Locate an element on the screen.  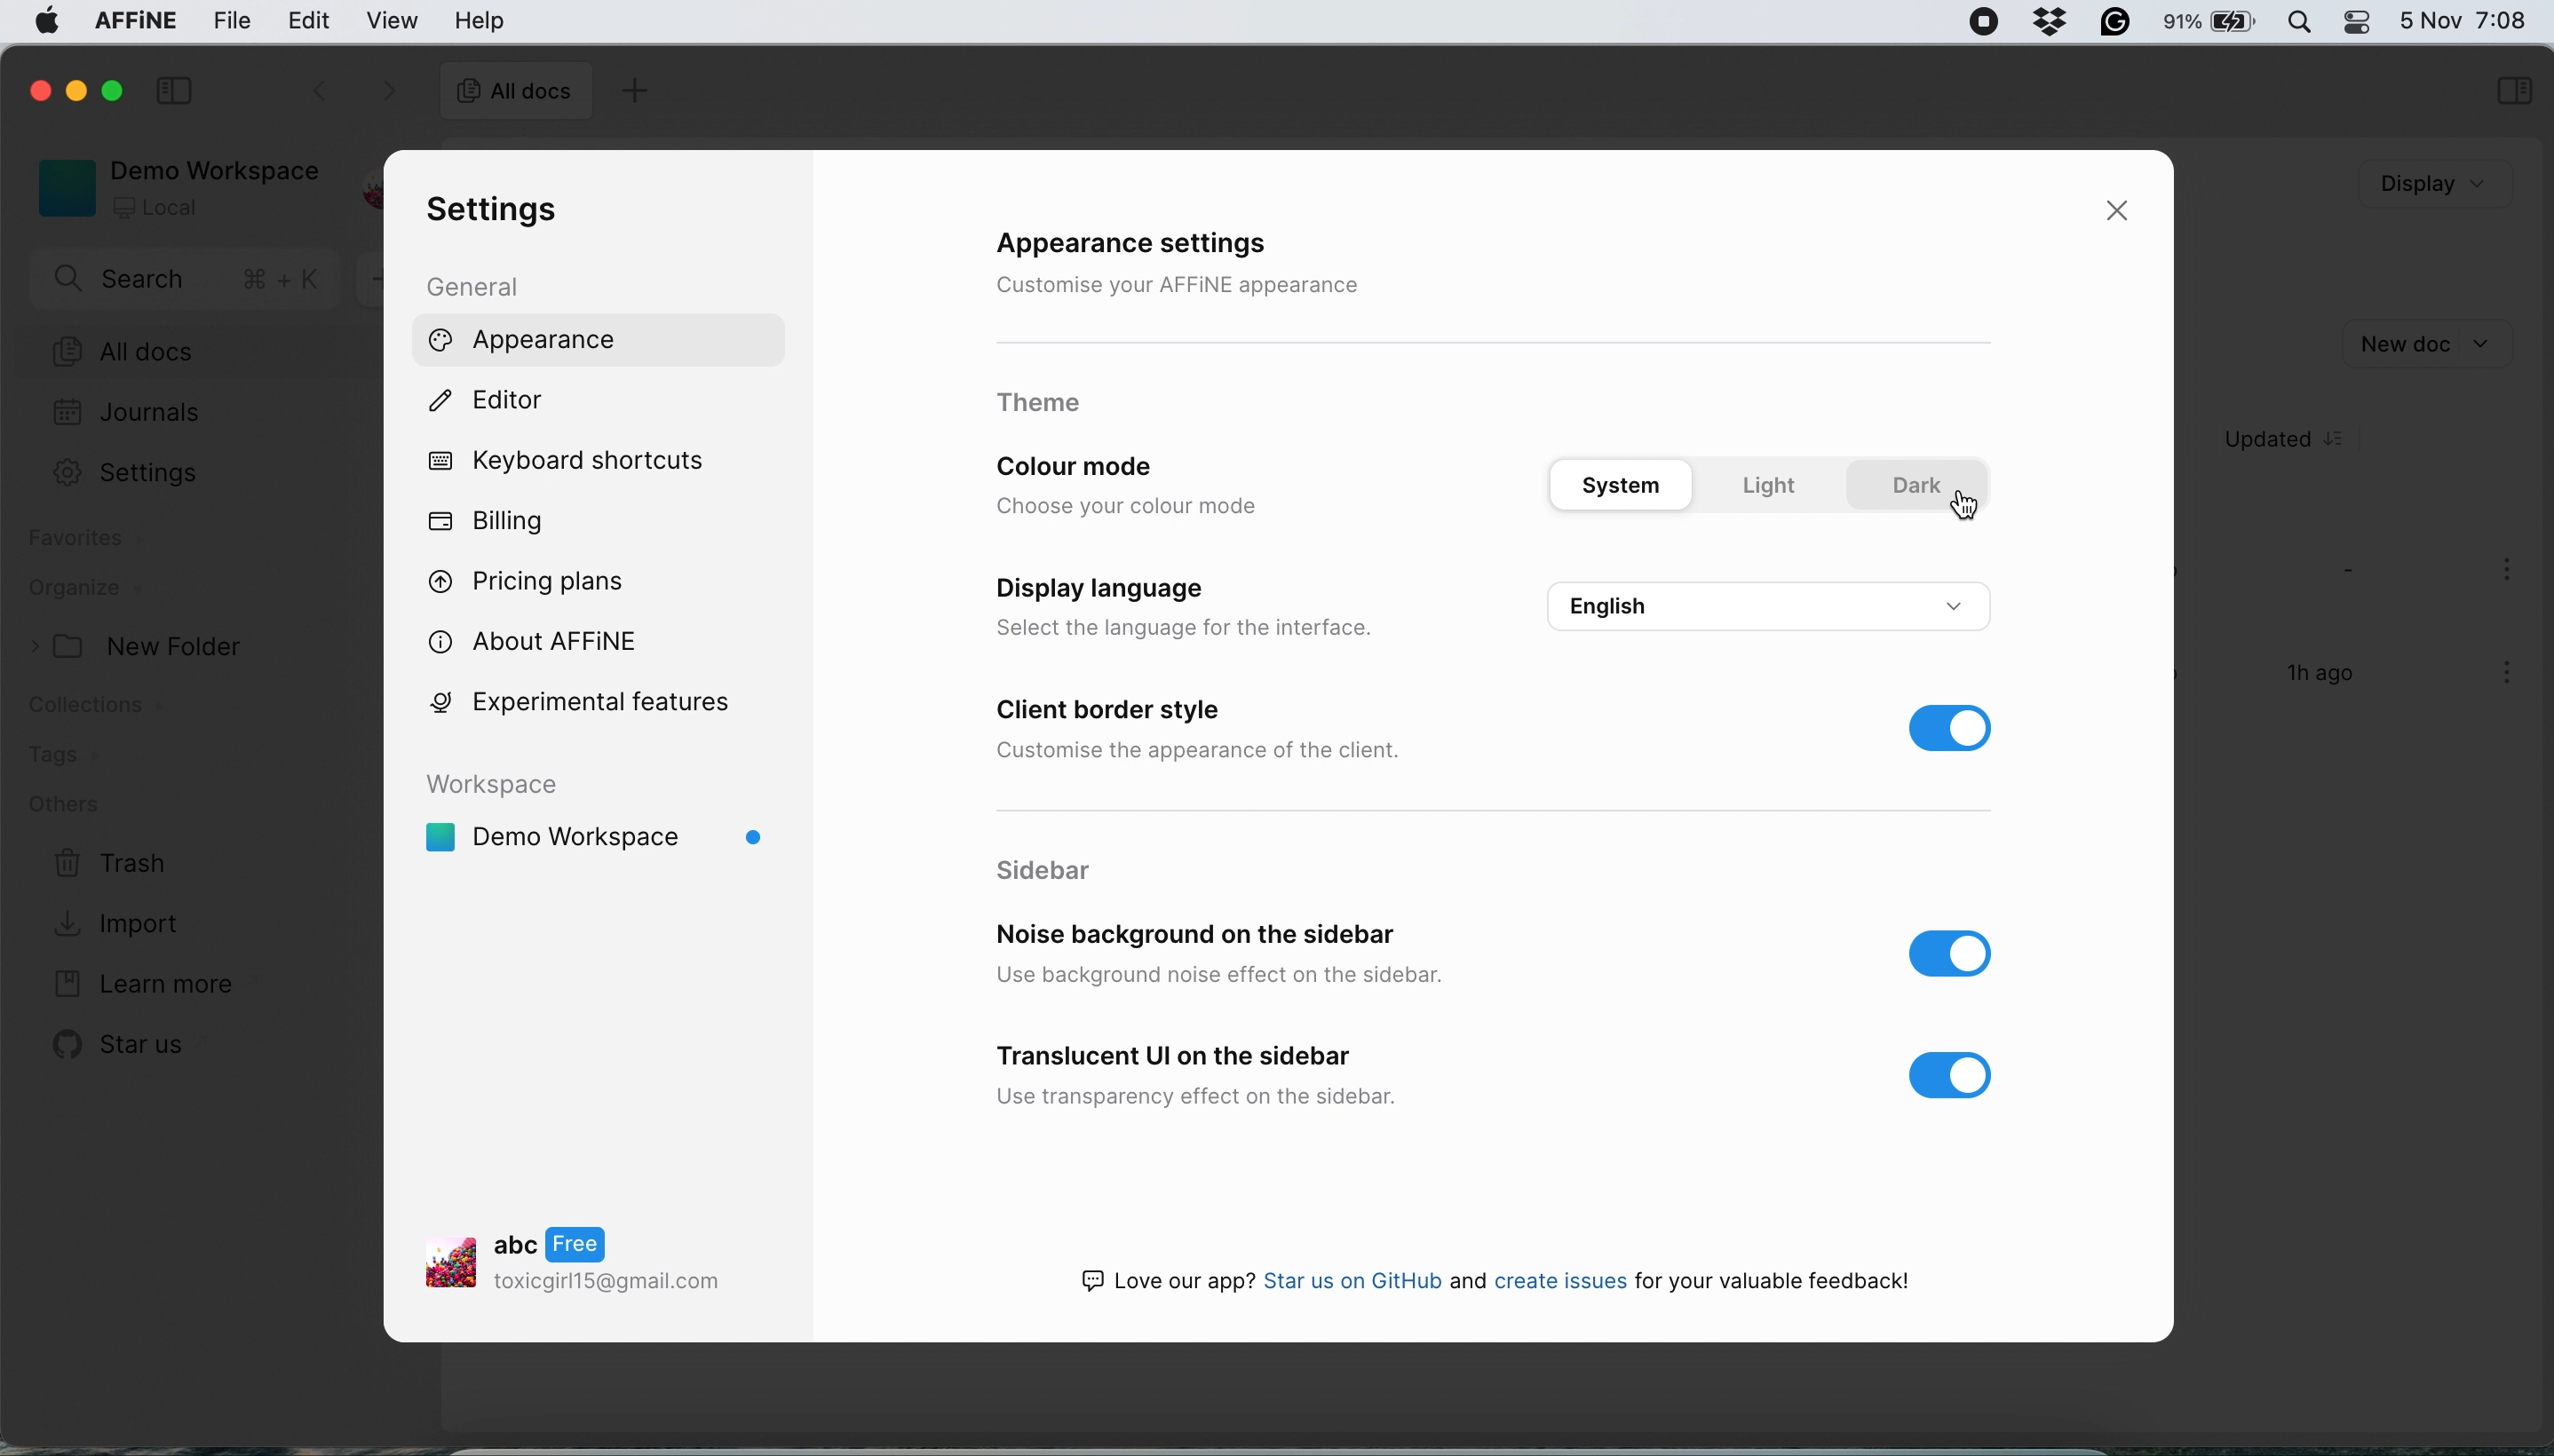
use transparency effect on the sidebar is located at coordinates (1204, 1093).